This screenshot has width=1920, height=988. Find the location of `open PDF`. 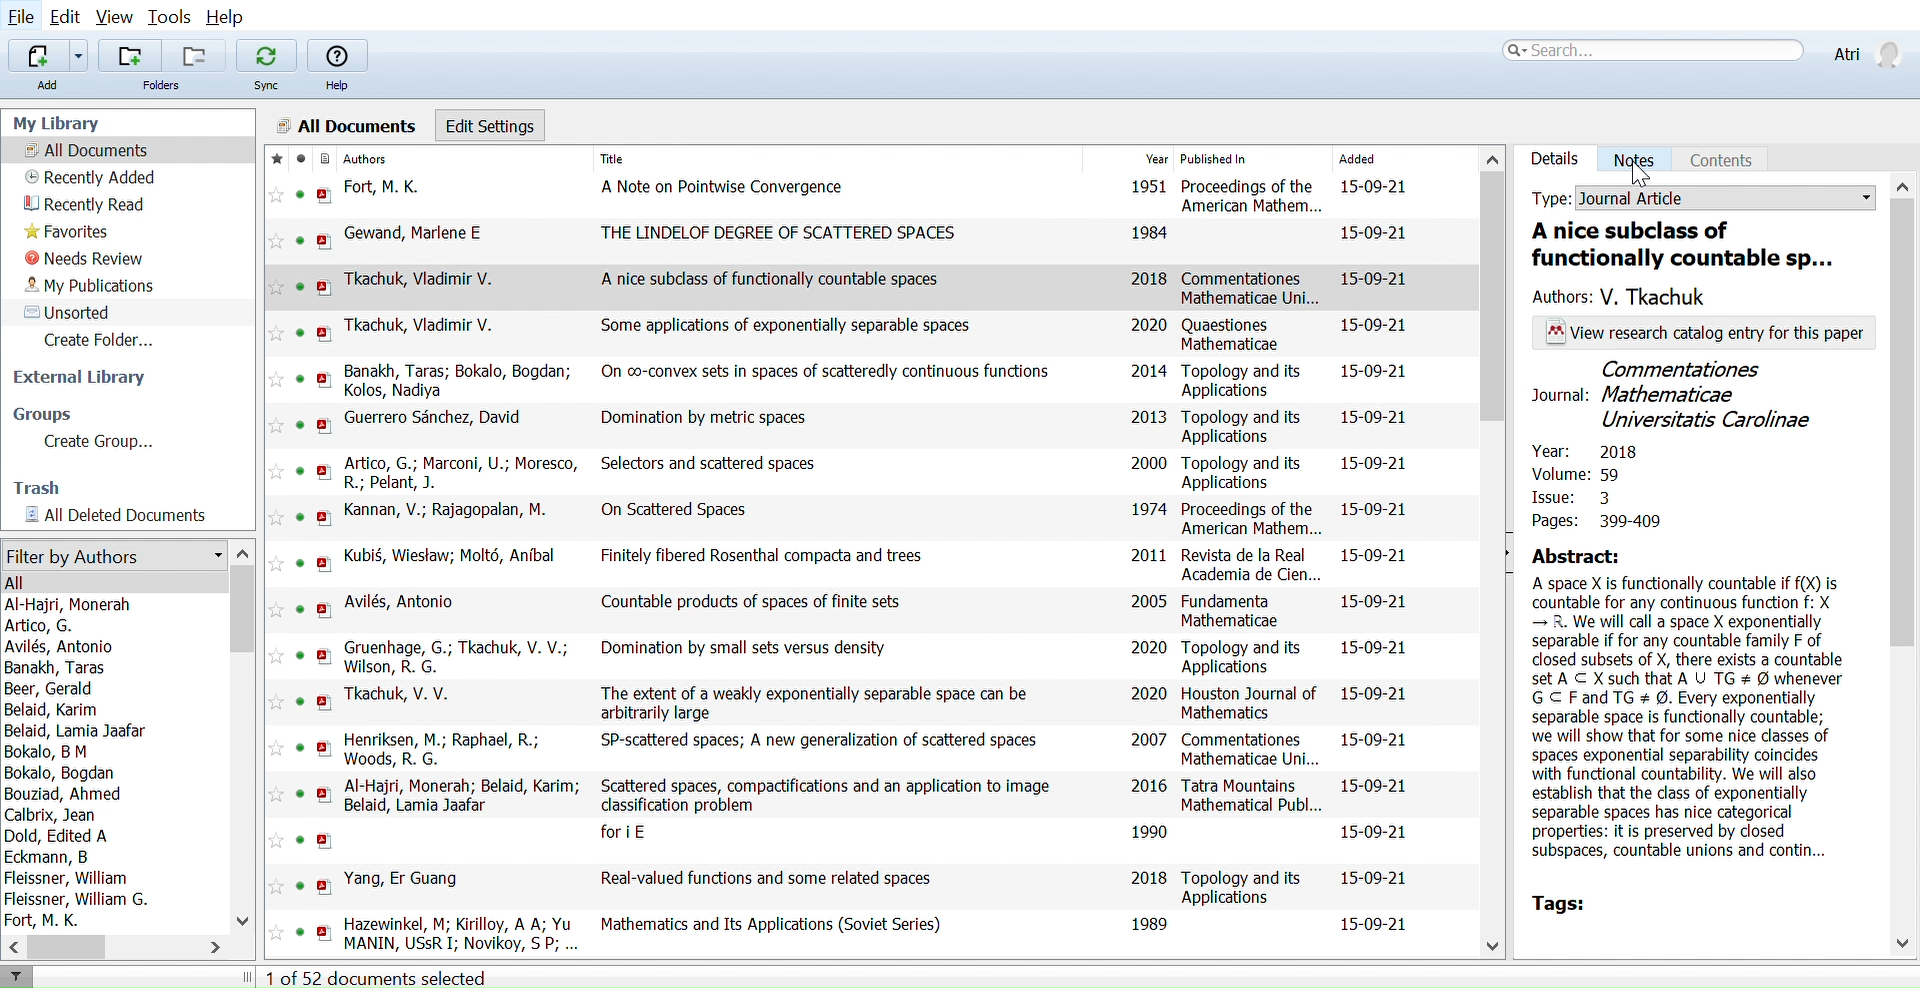

open PDF is located at coordinates (325, 517).